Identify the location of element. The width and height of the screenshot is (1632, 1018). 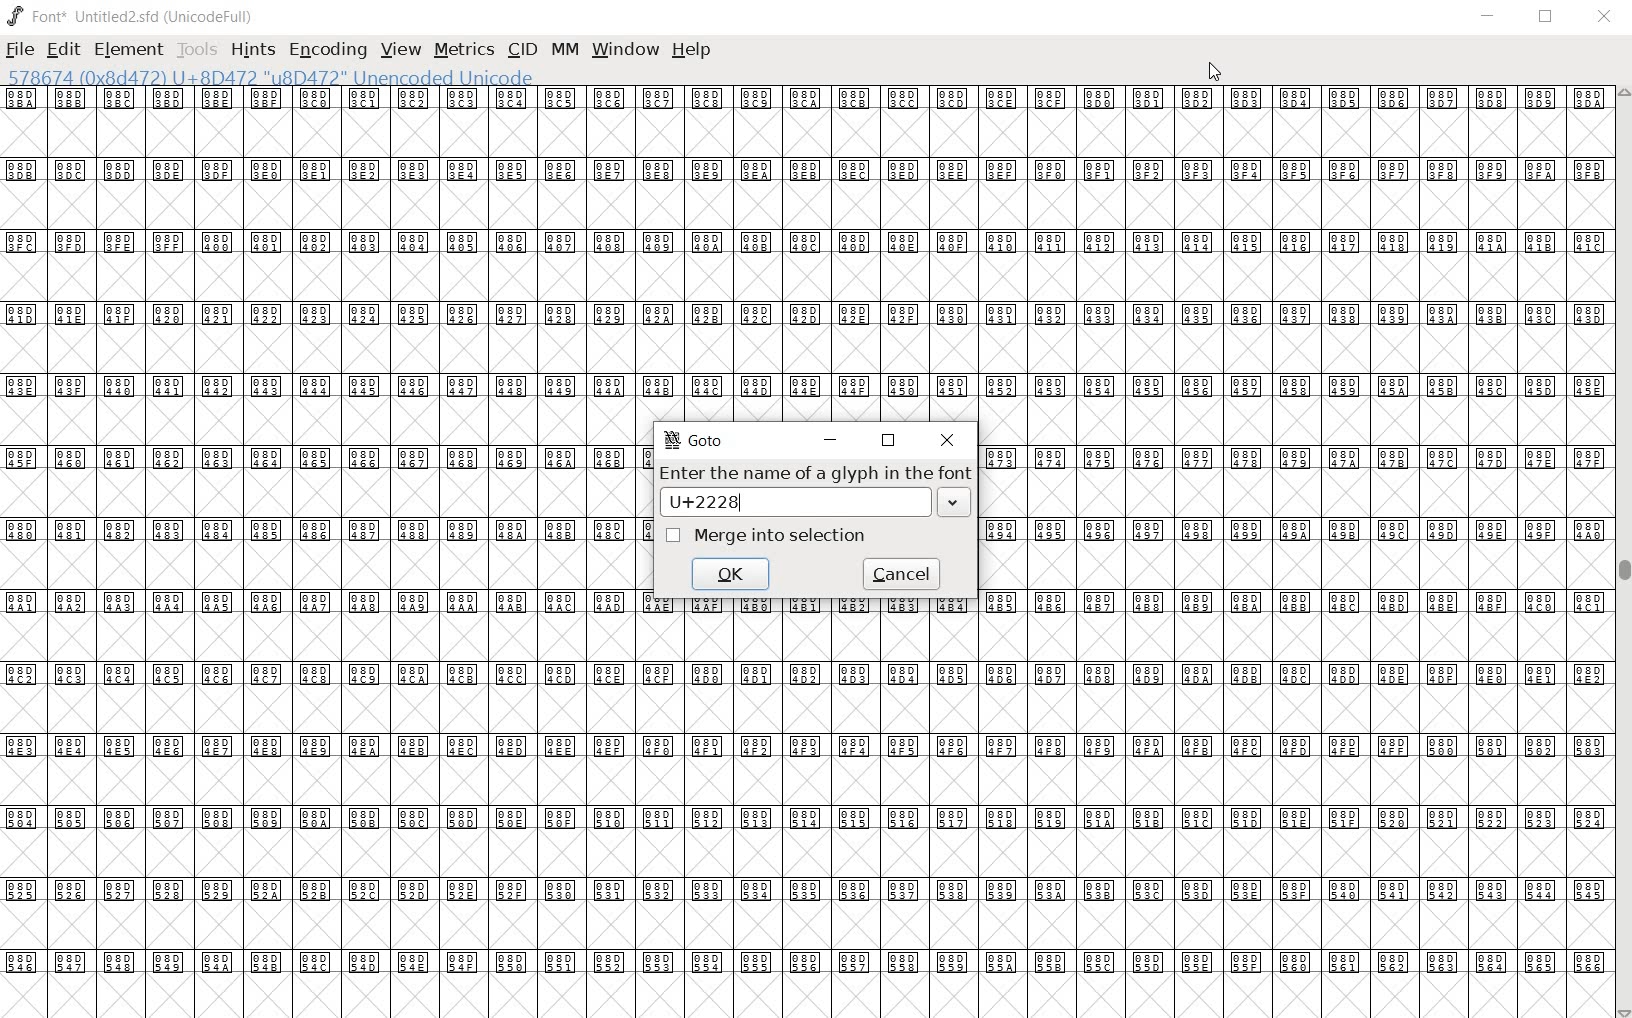
(128, 49).